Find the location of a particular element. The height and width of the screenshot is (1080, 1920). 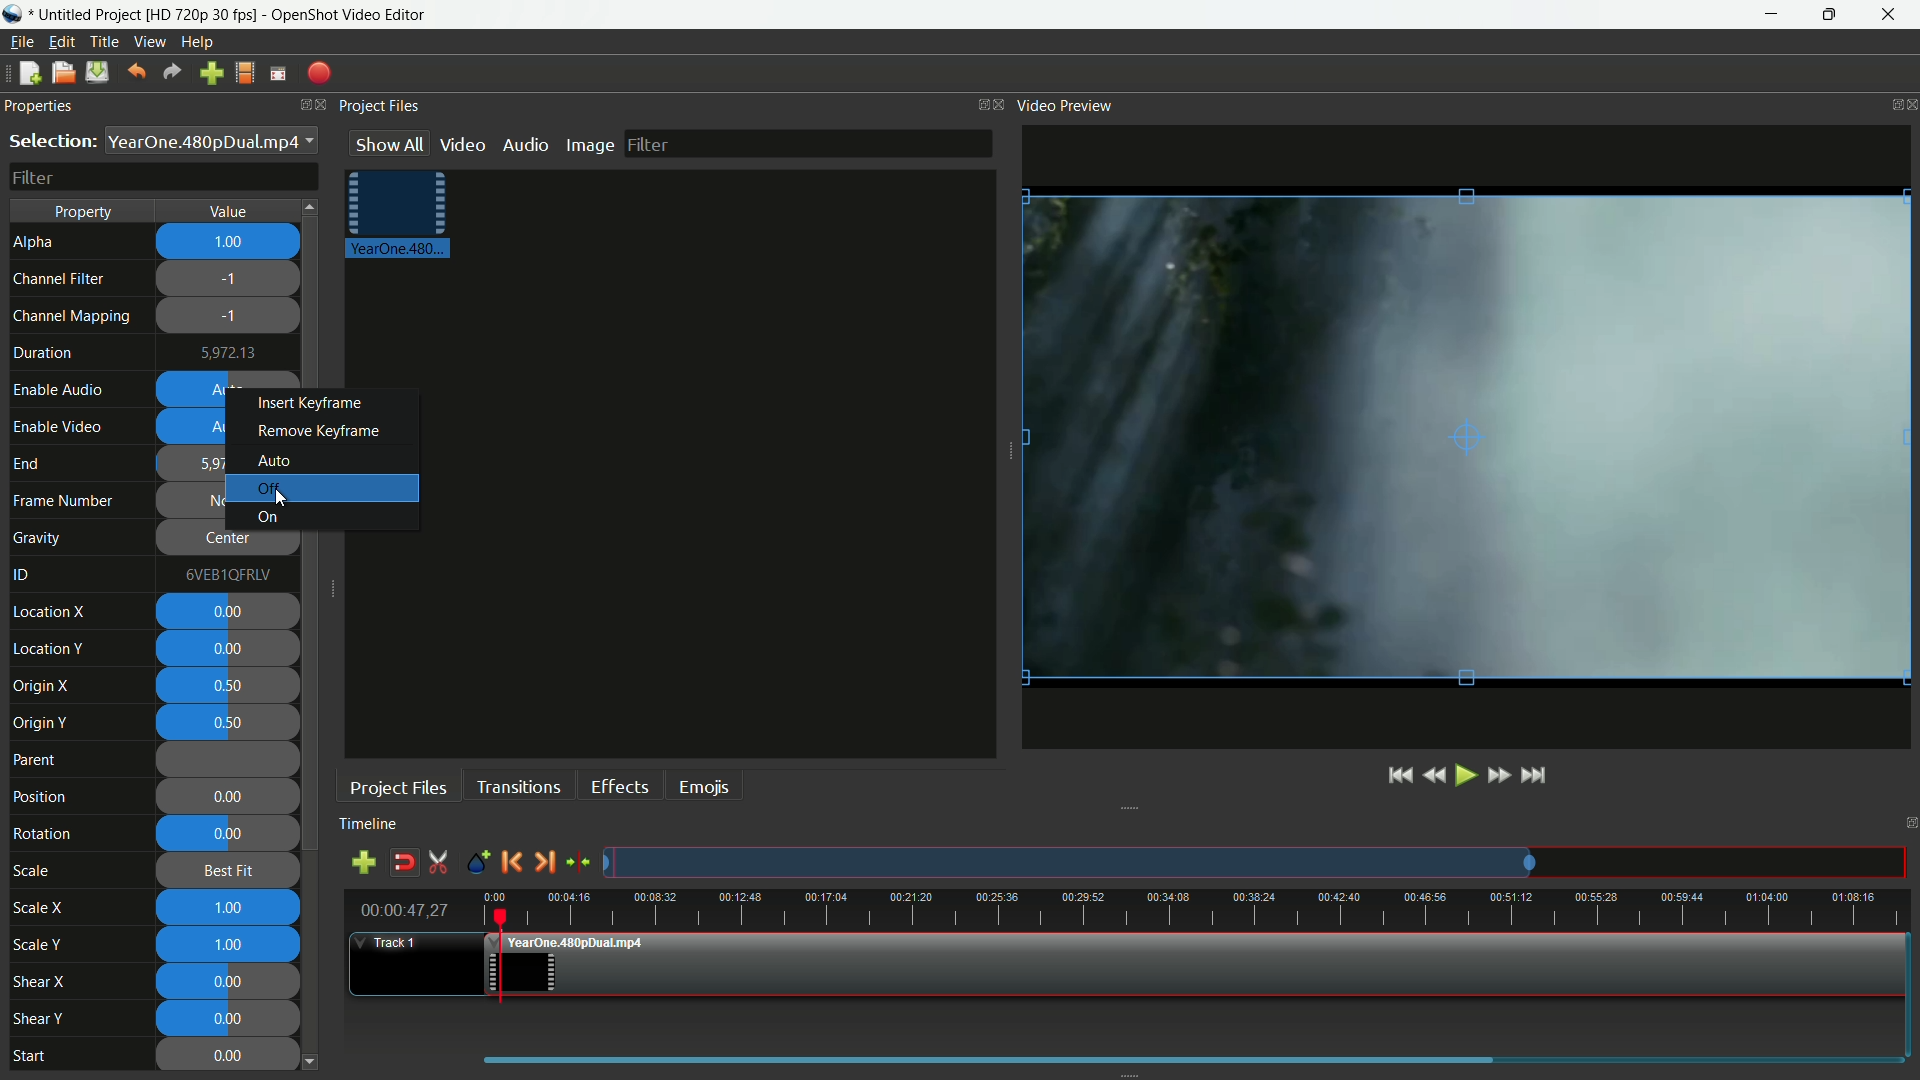

full screen is located at coordinates (278, 72).